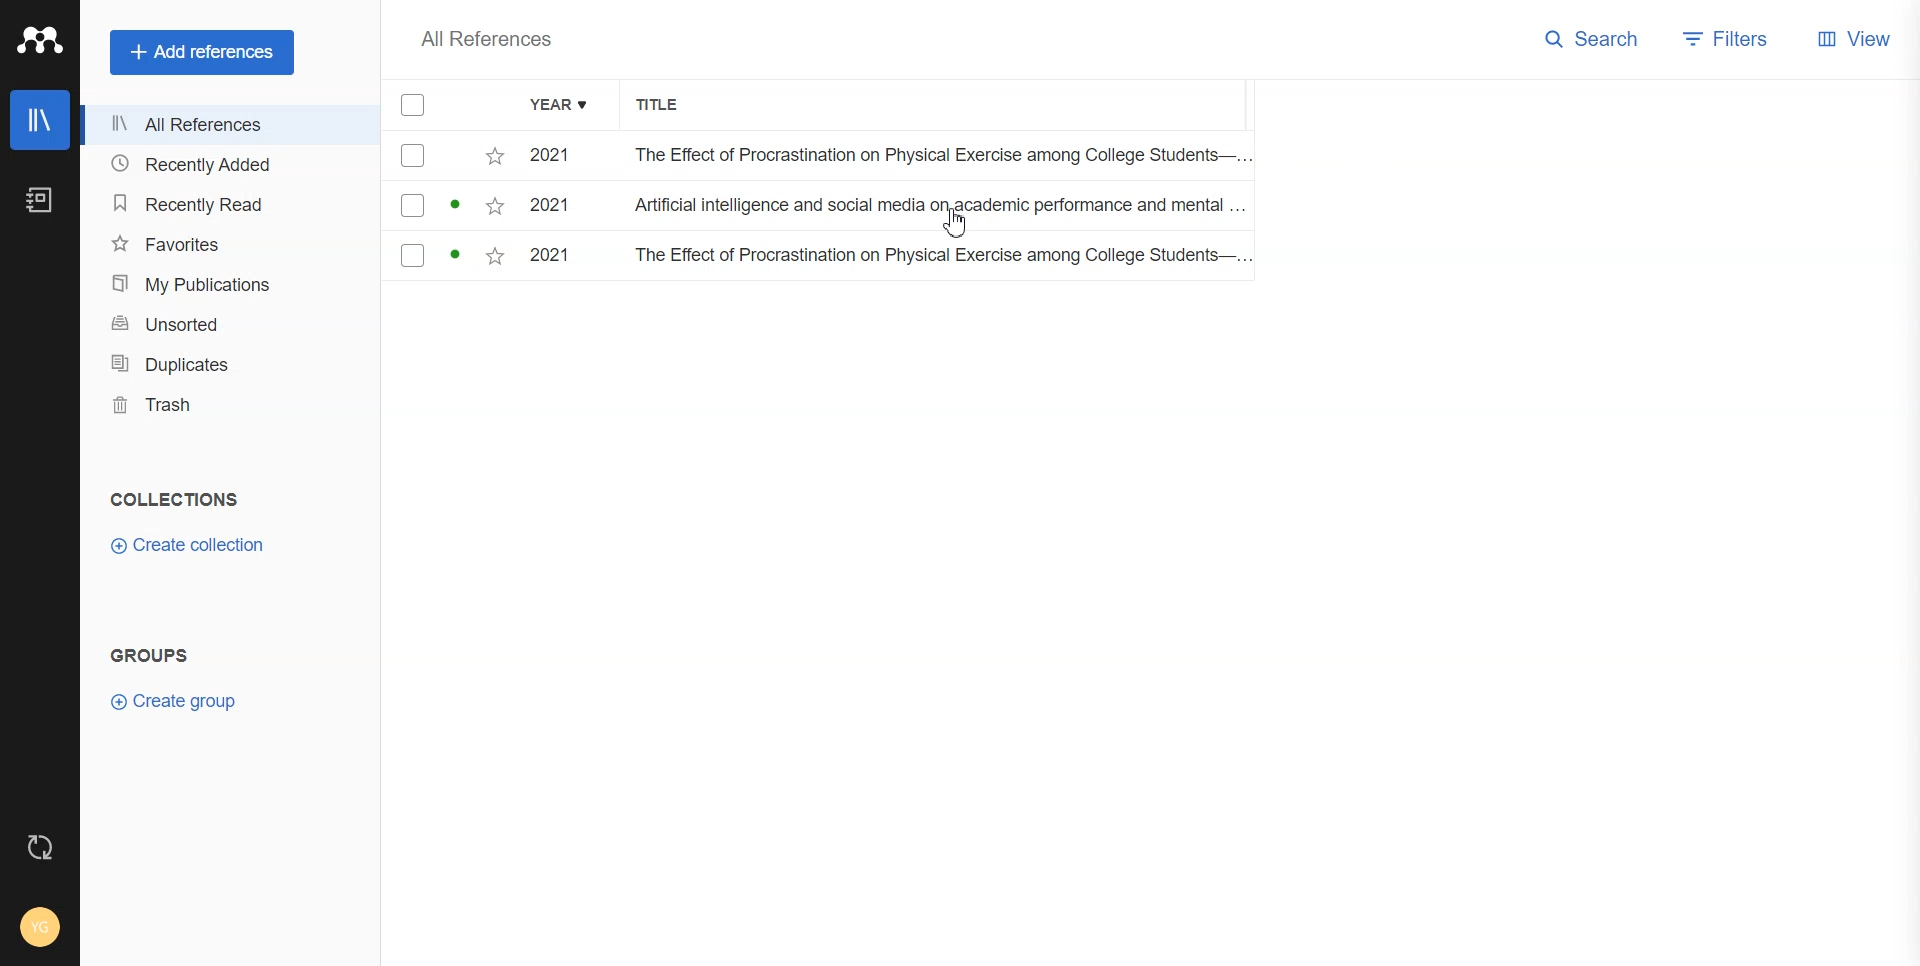 The height and width of the screenshot is (966, 1920). Describe the element at coordinates (226, 203) in the screenshot. I see `Recently Read` at that location.